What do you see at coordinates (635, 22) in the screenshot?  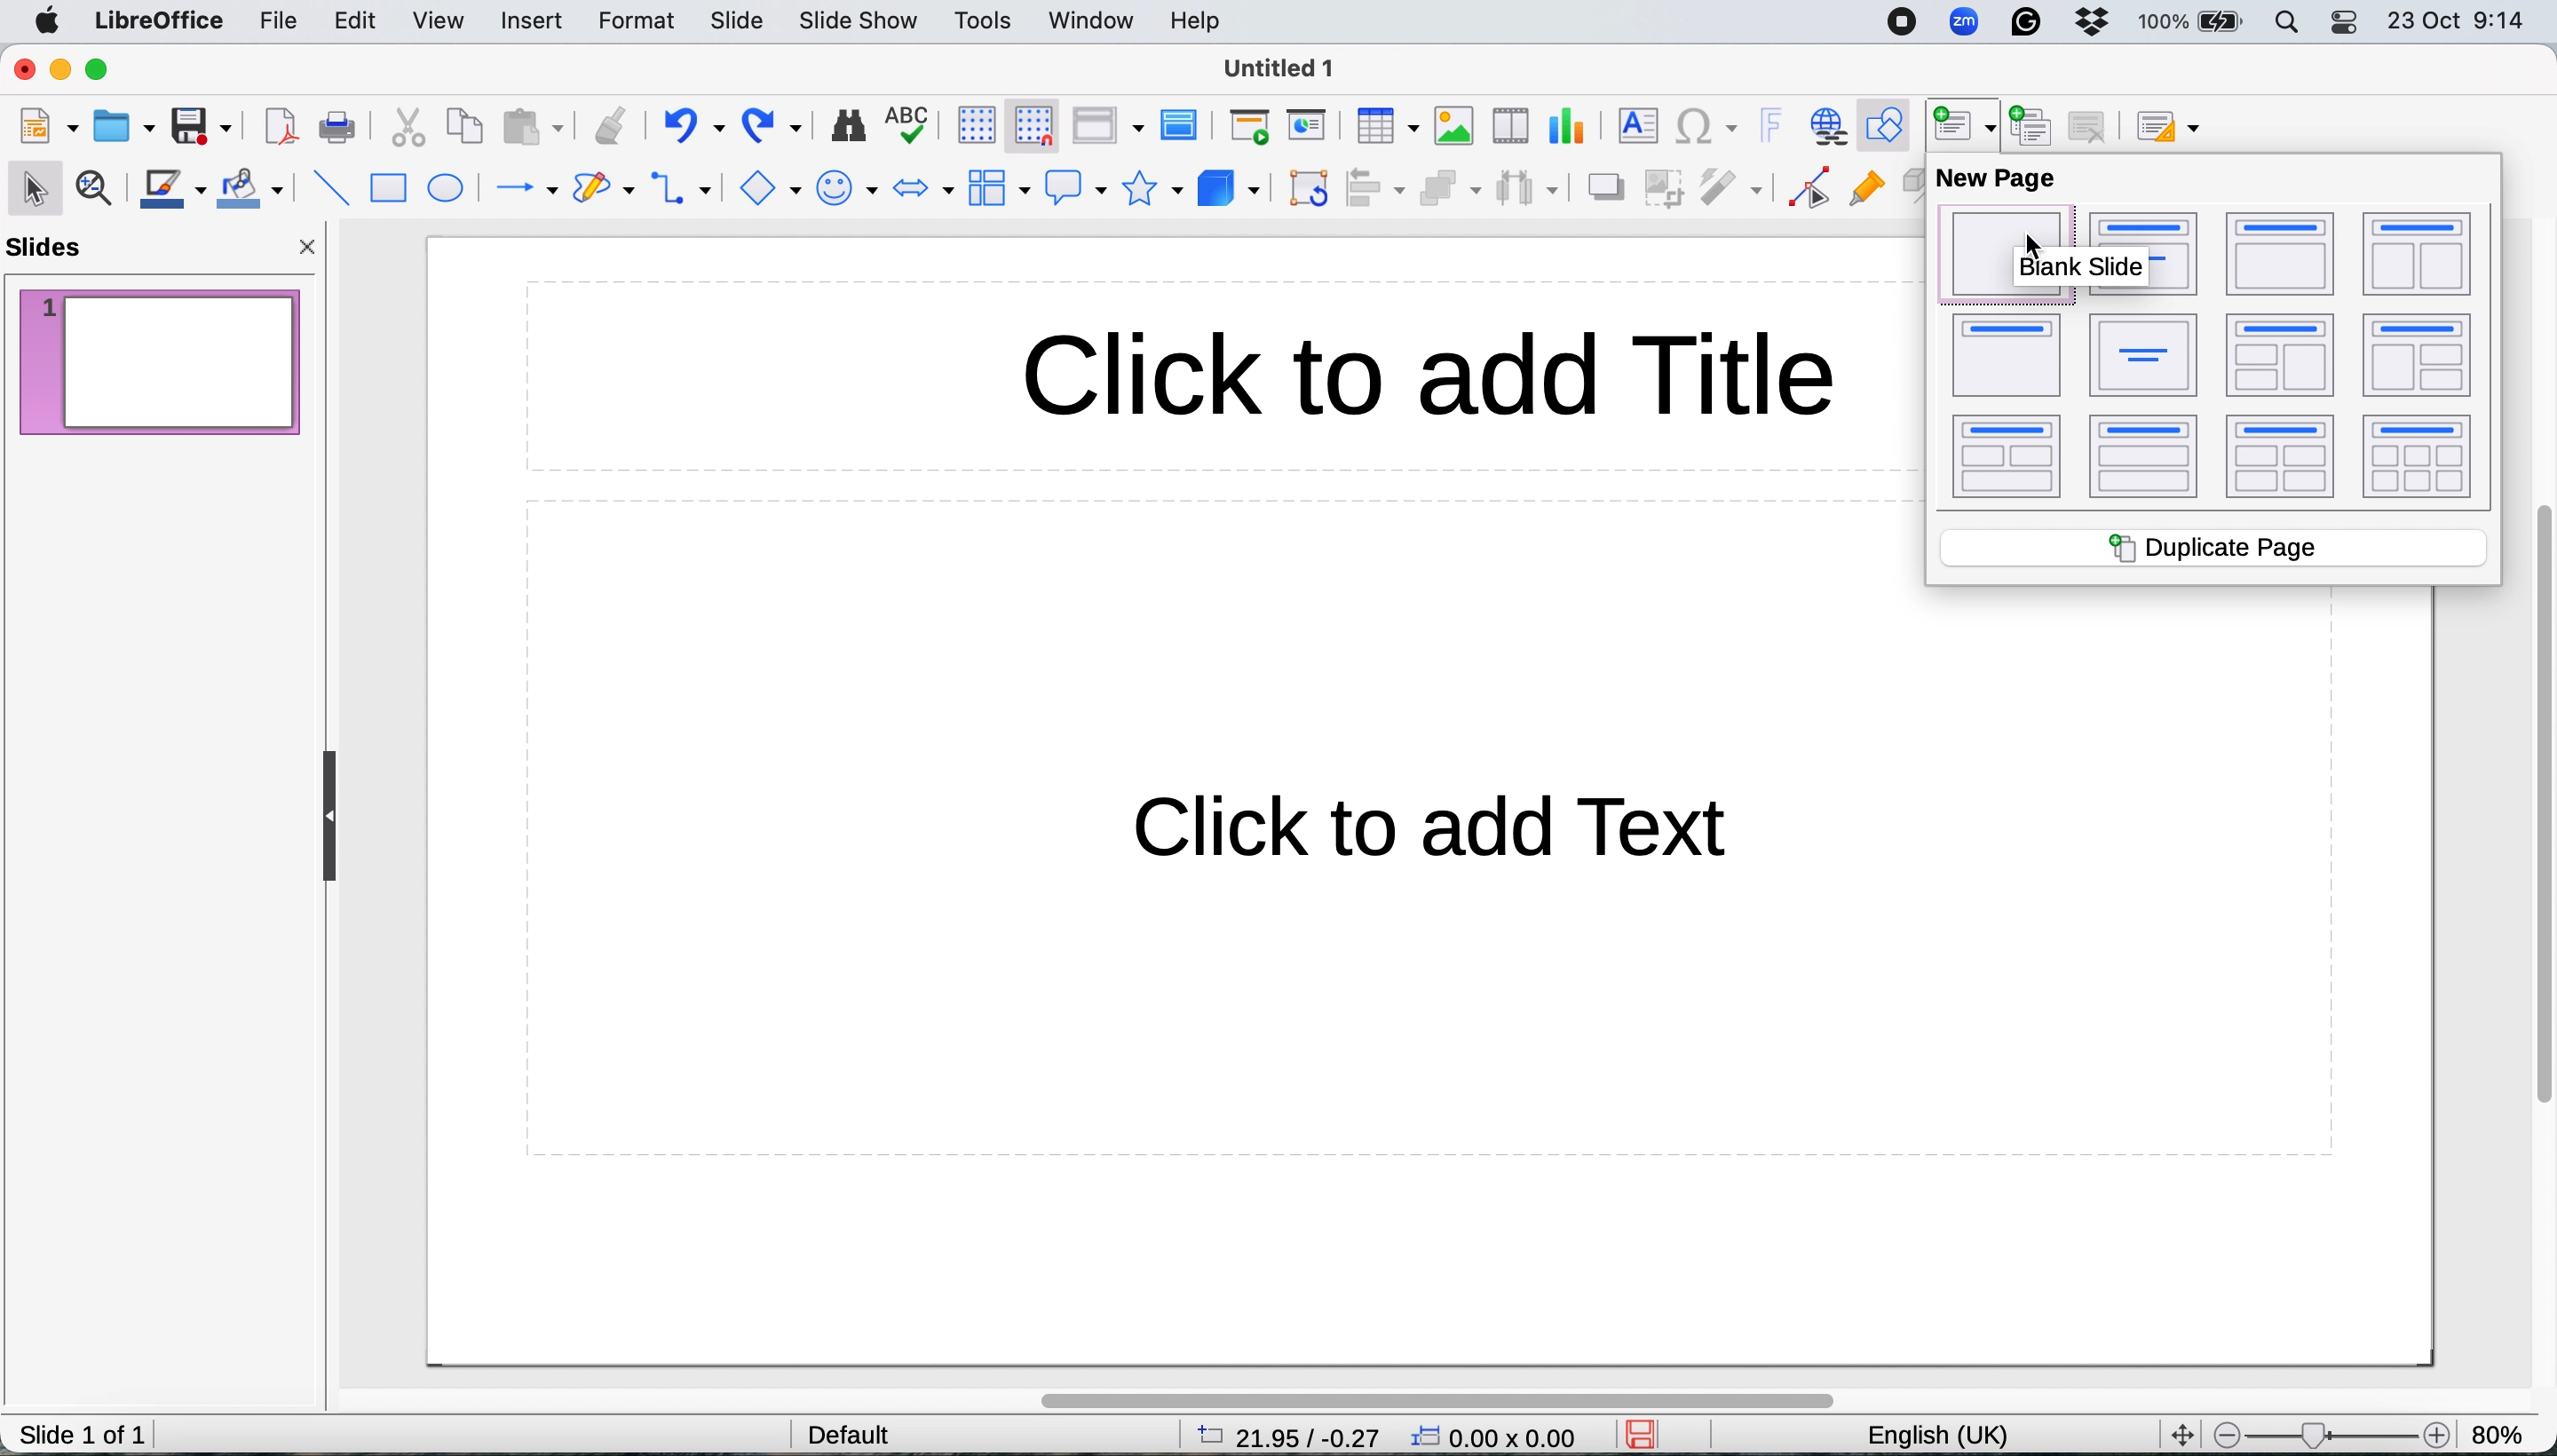 I see `format` at bounding box center [635, 22].